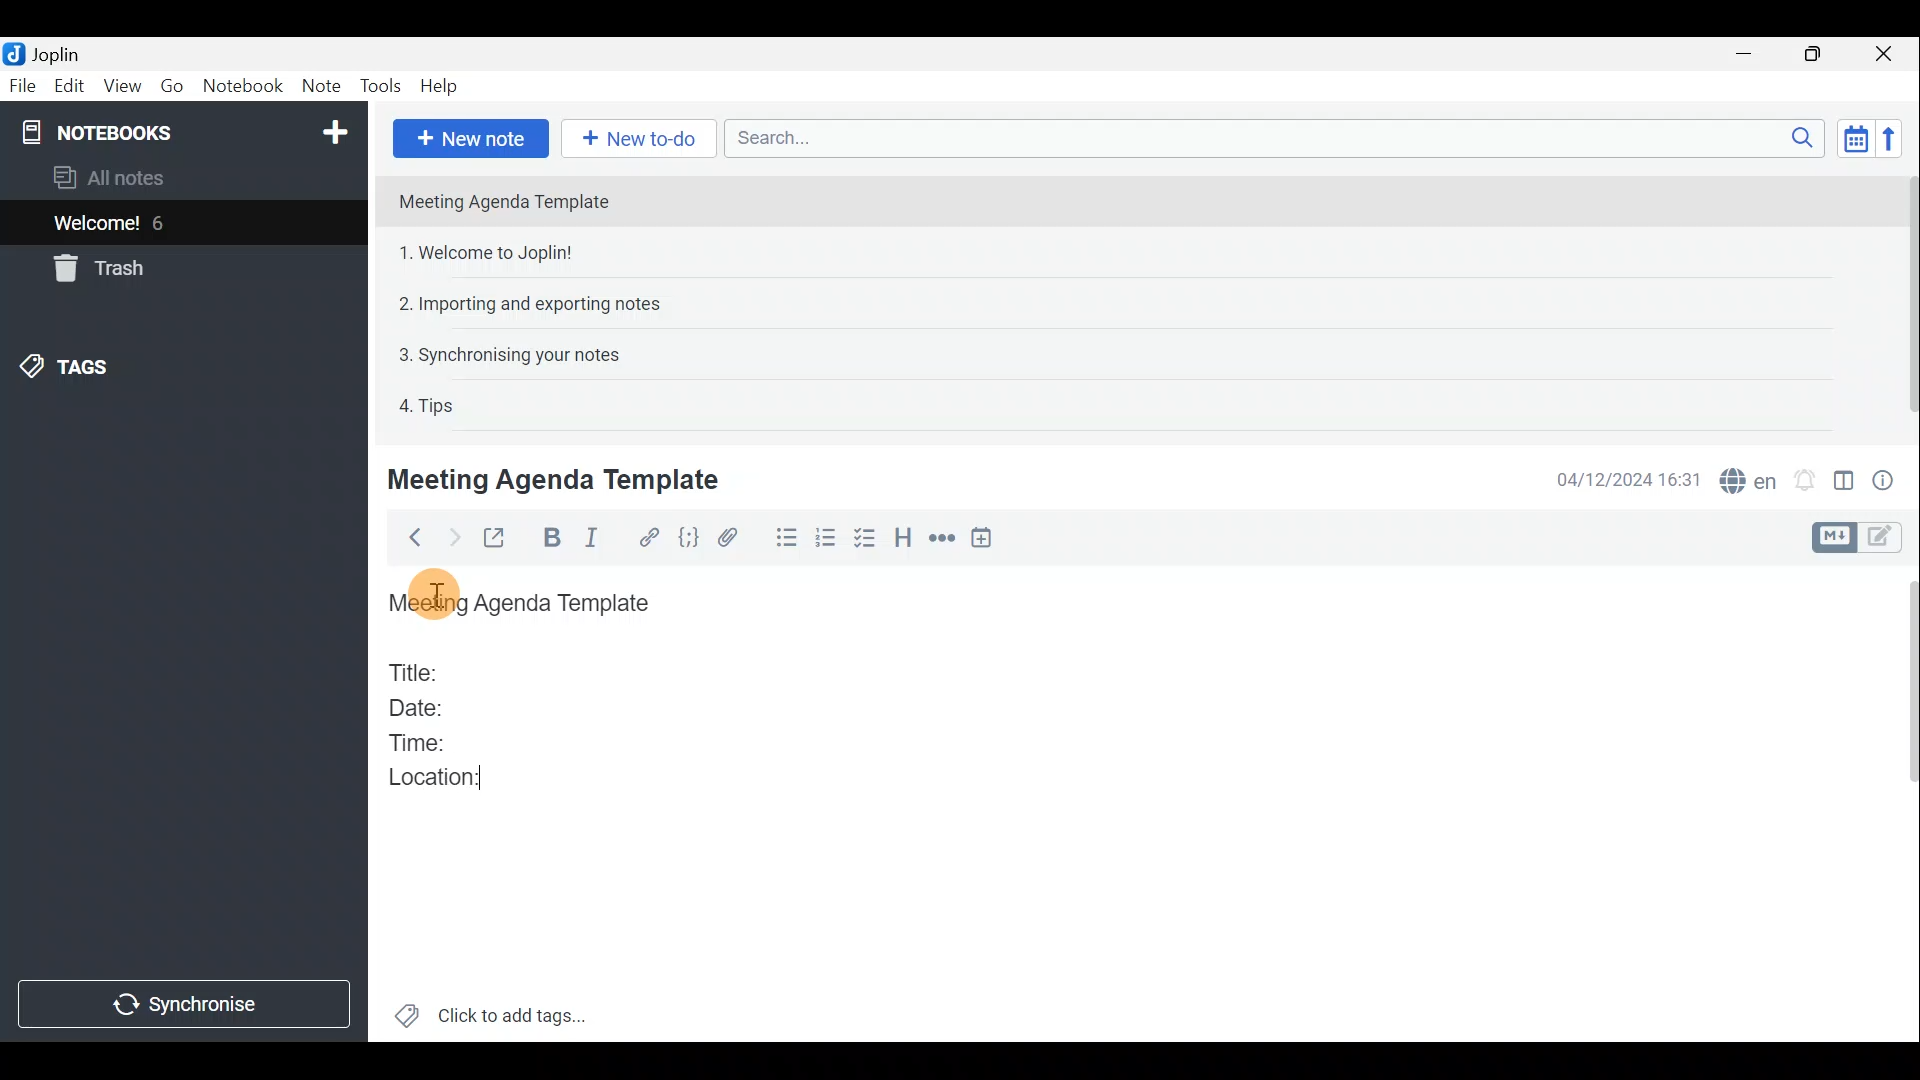  Describe the element at coordinates (418, 739) in the screenshot. I see `Time:` at that location.